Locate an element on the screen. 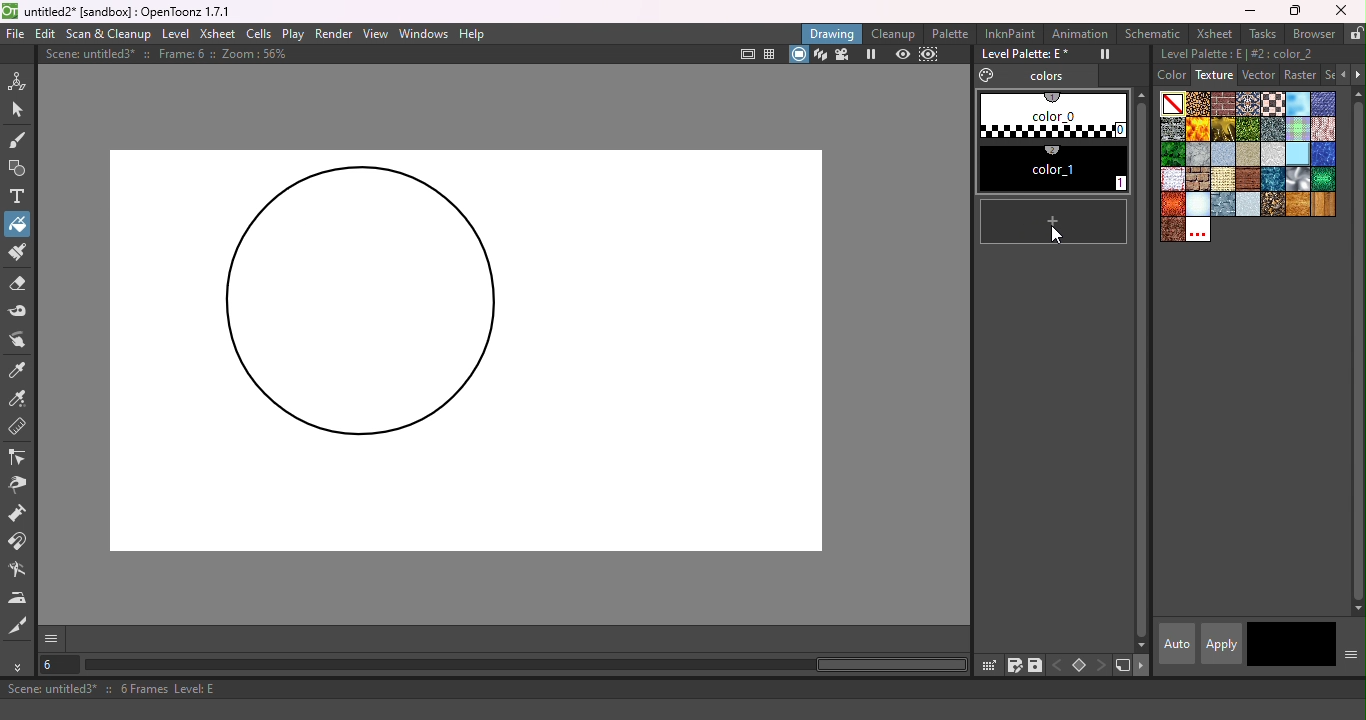 The width and height of the screenshot is (1366, 720). Chessboard.bmp is located at coordinates (1273, 104).